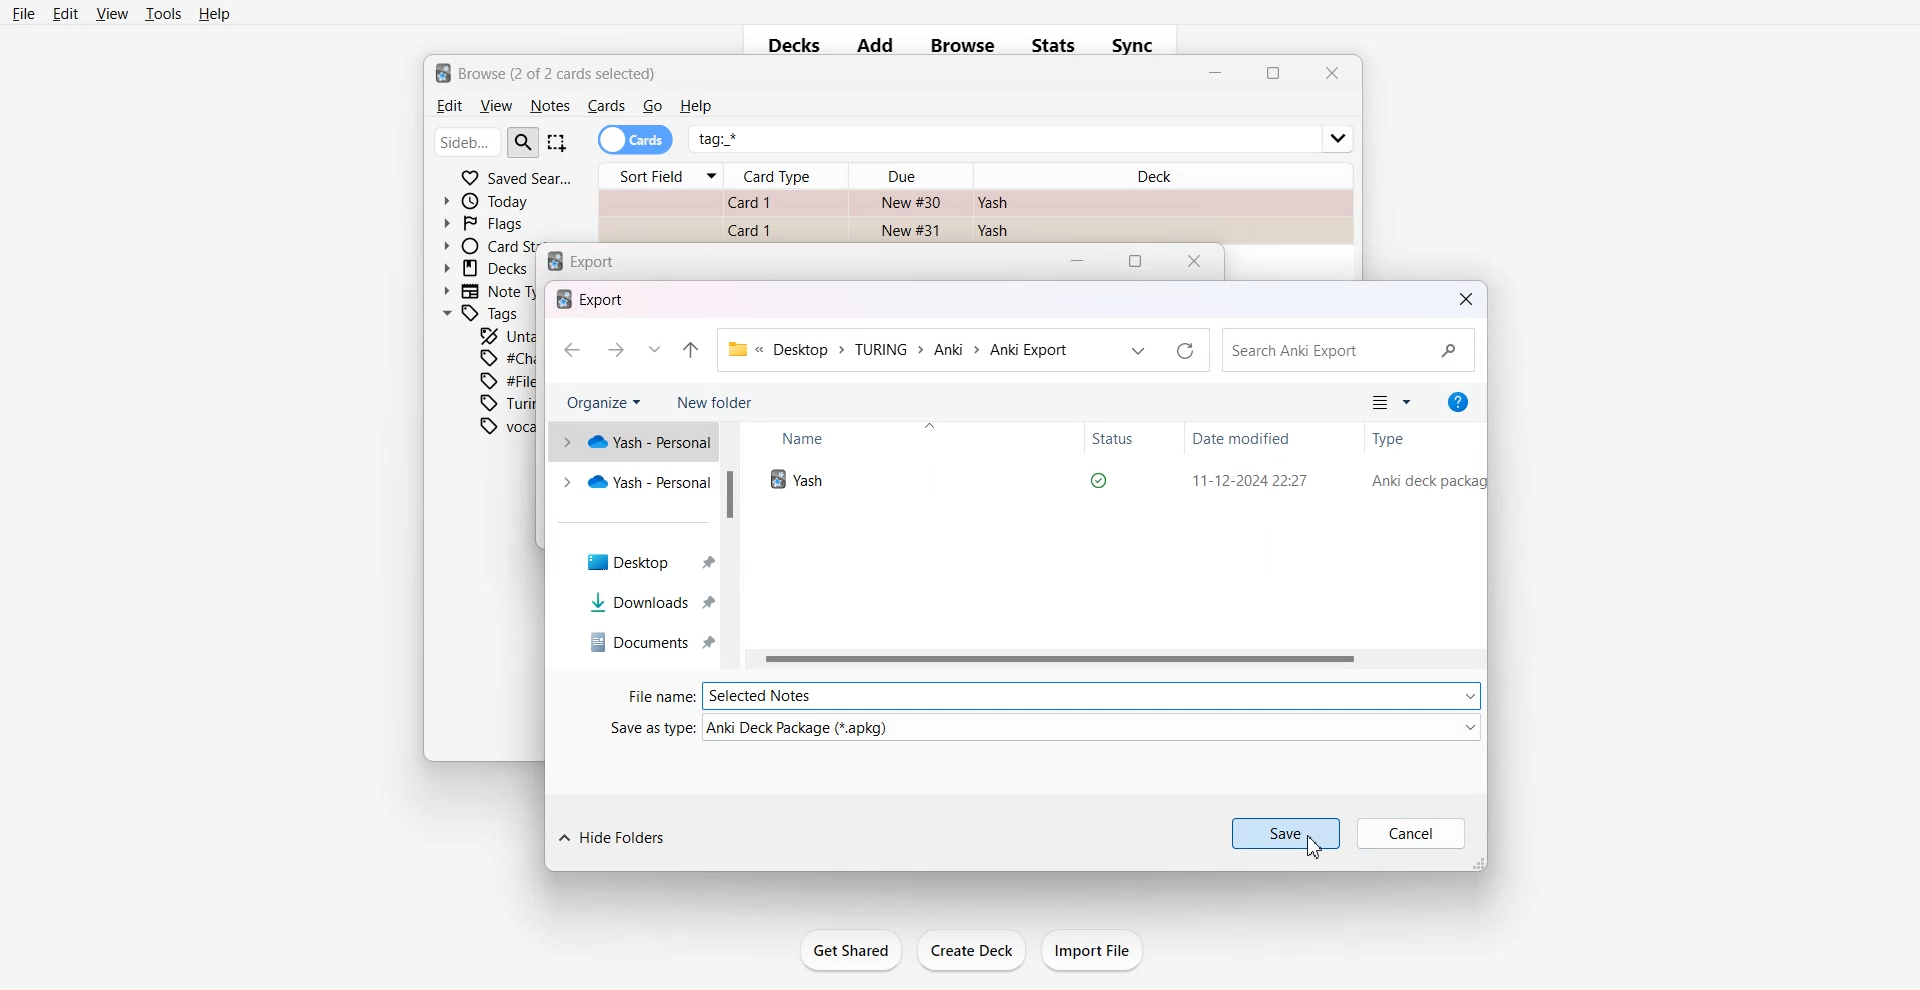 This screenshot has height=990, width=1920. What do you see at coordinates (1139, 45) in the screenshot?
I see `Sync` at bounding box center [1139, 45].